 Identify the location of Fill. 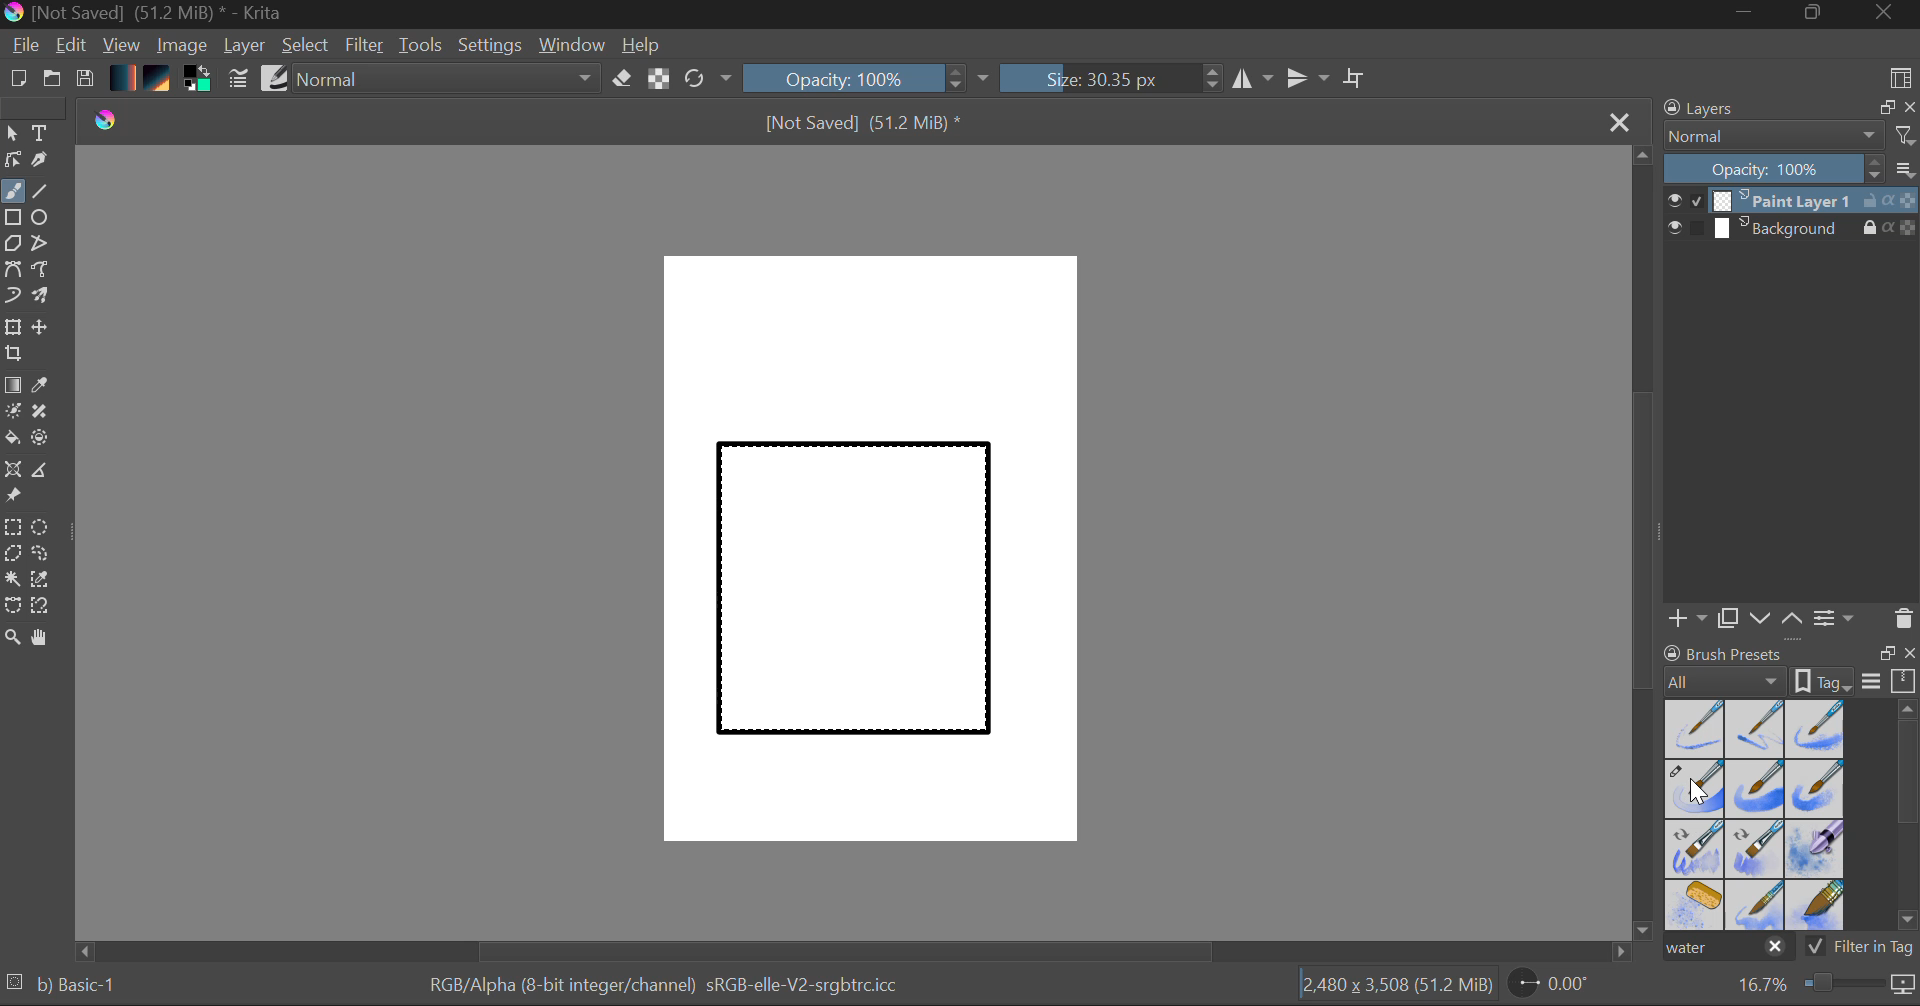
(12, 441).